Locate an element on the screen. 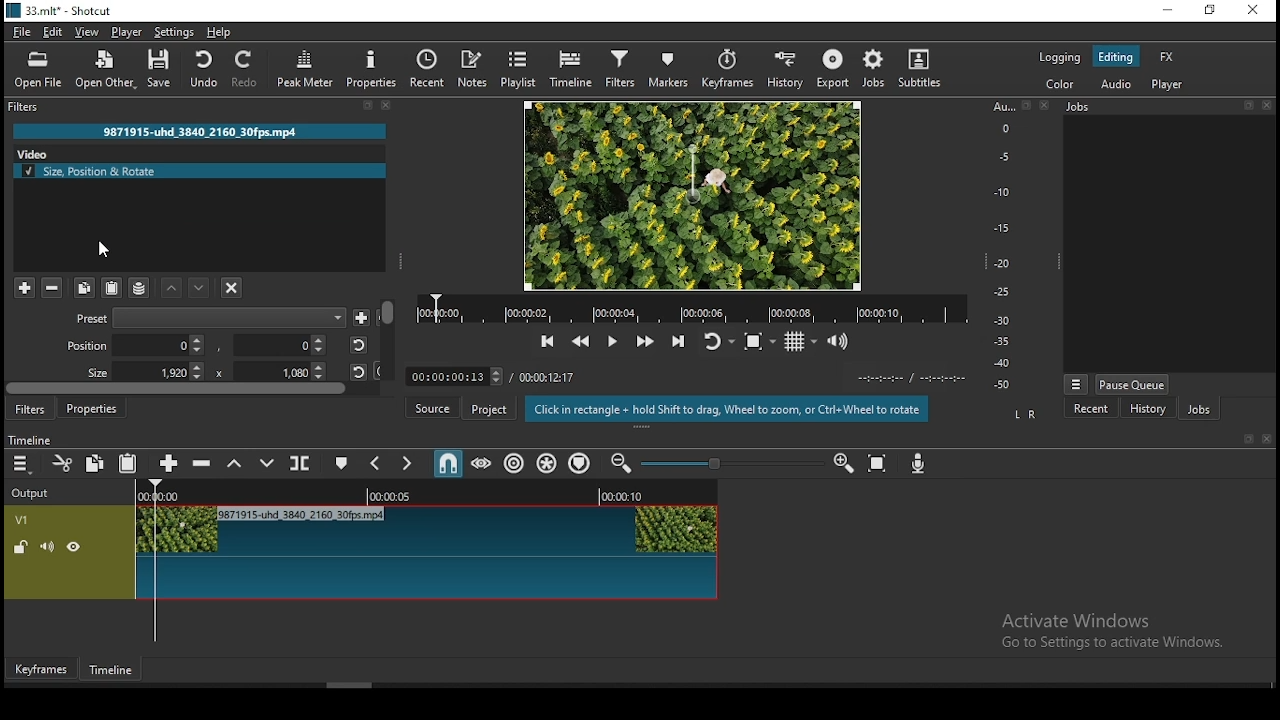 This screenshot has height=720, width=1280. video is located at coordinates (691, 195).